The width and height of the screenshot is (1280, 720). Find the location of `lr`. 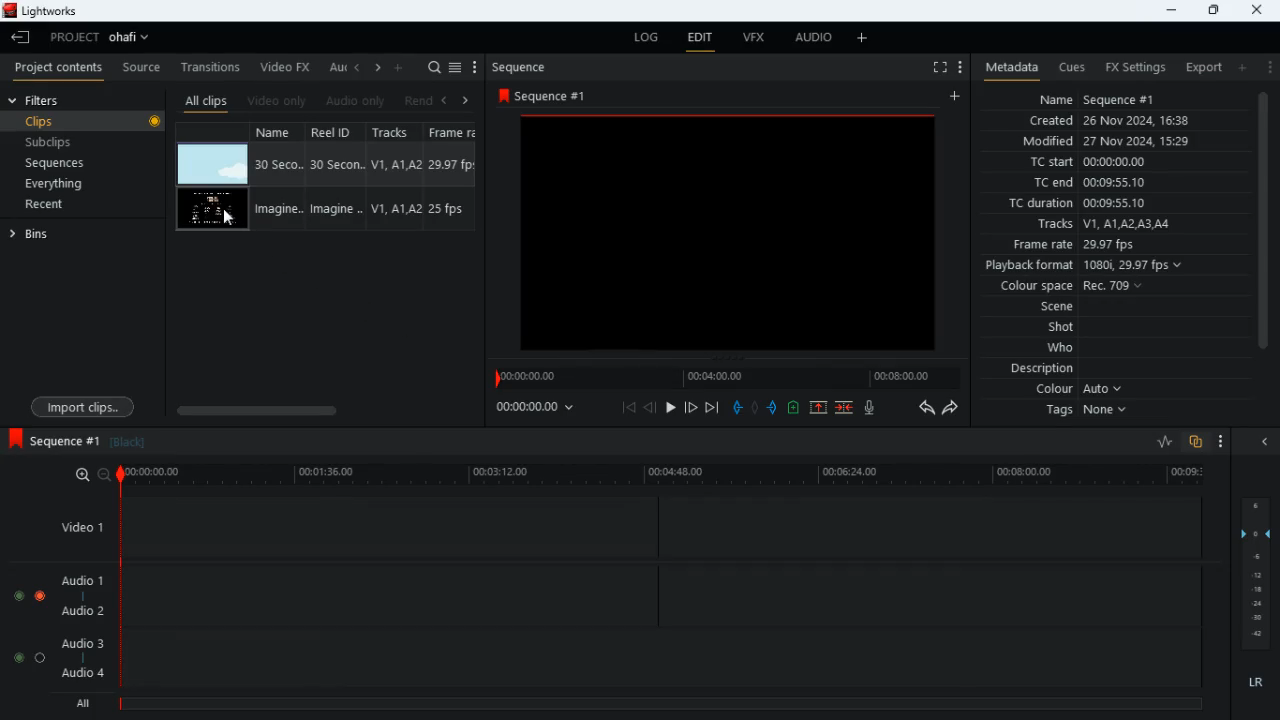

lr is located at coordinates (1258, 685).